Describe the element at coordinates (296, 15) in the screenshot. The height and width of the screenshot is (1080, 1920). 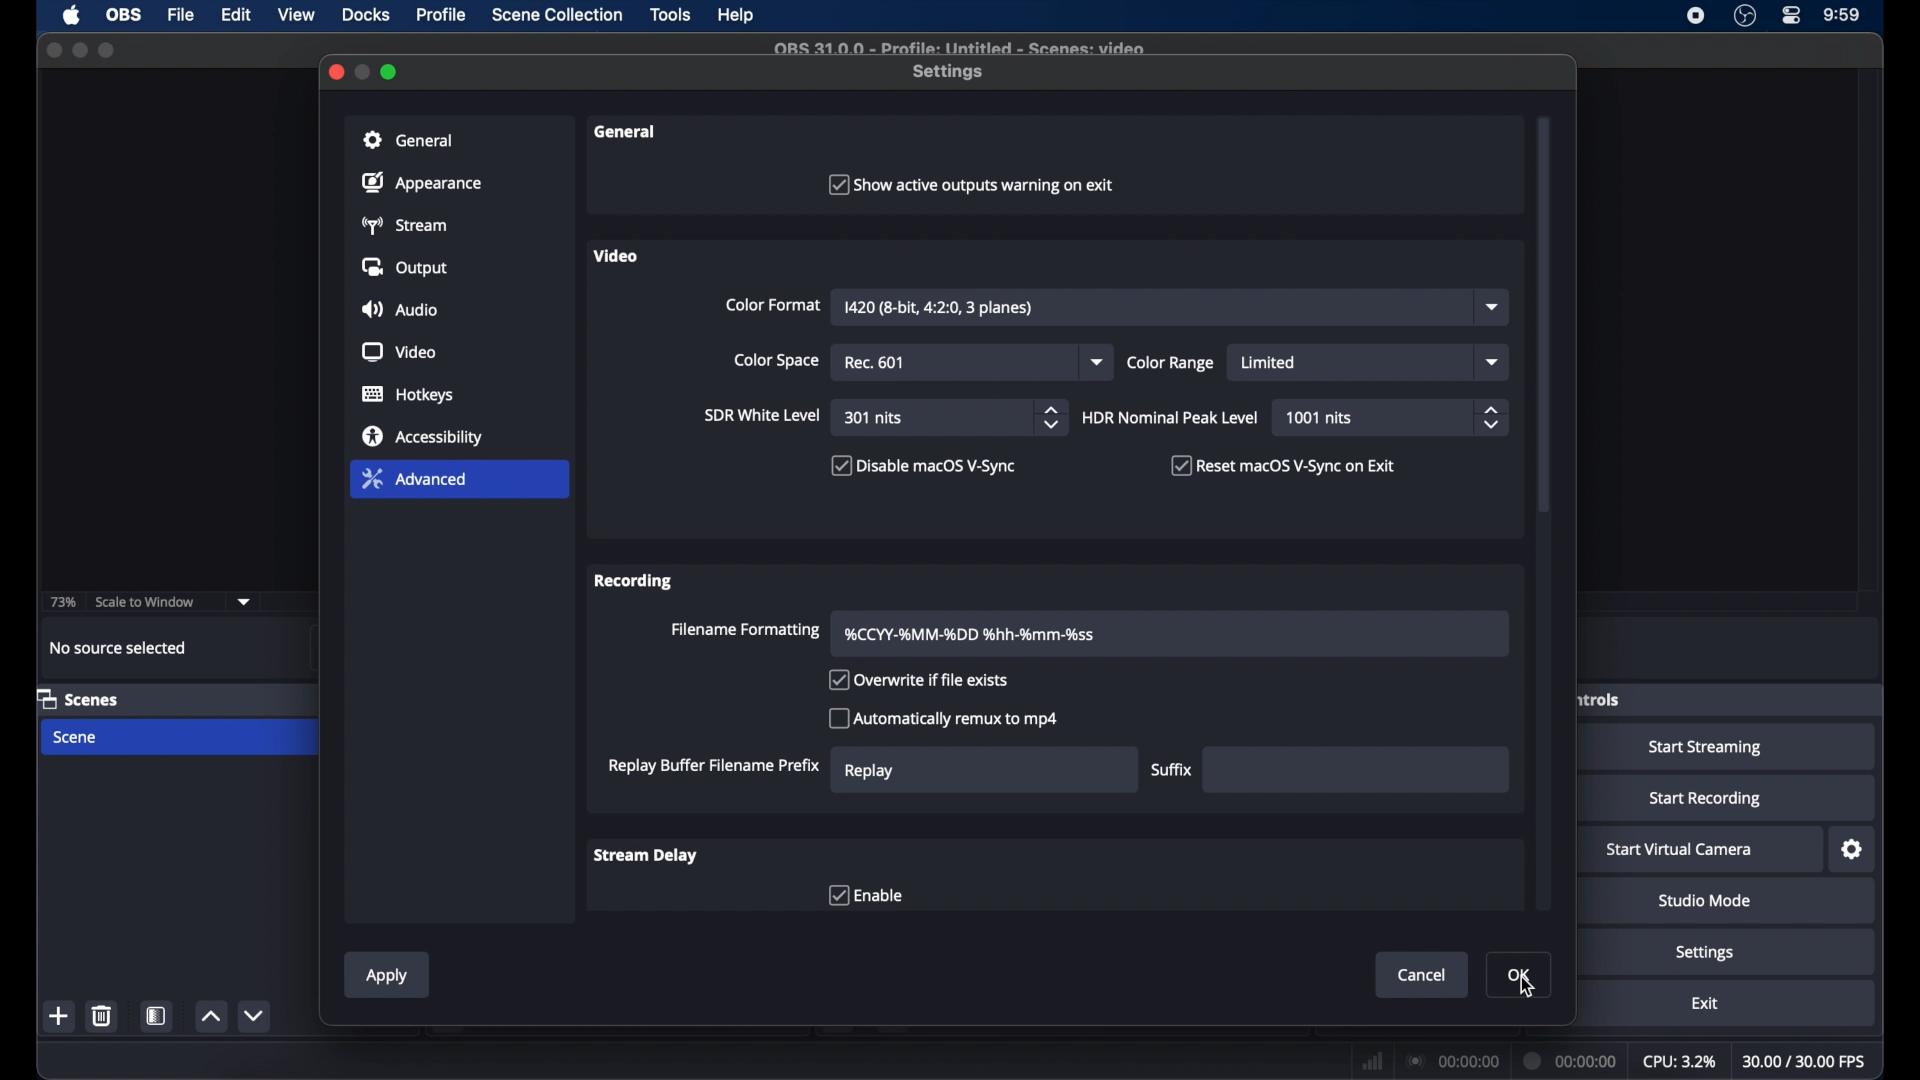
I see `view` at that location.